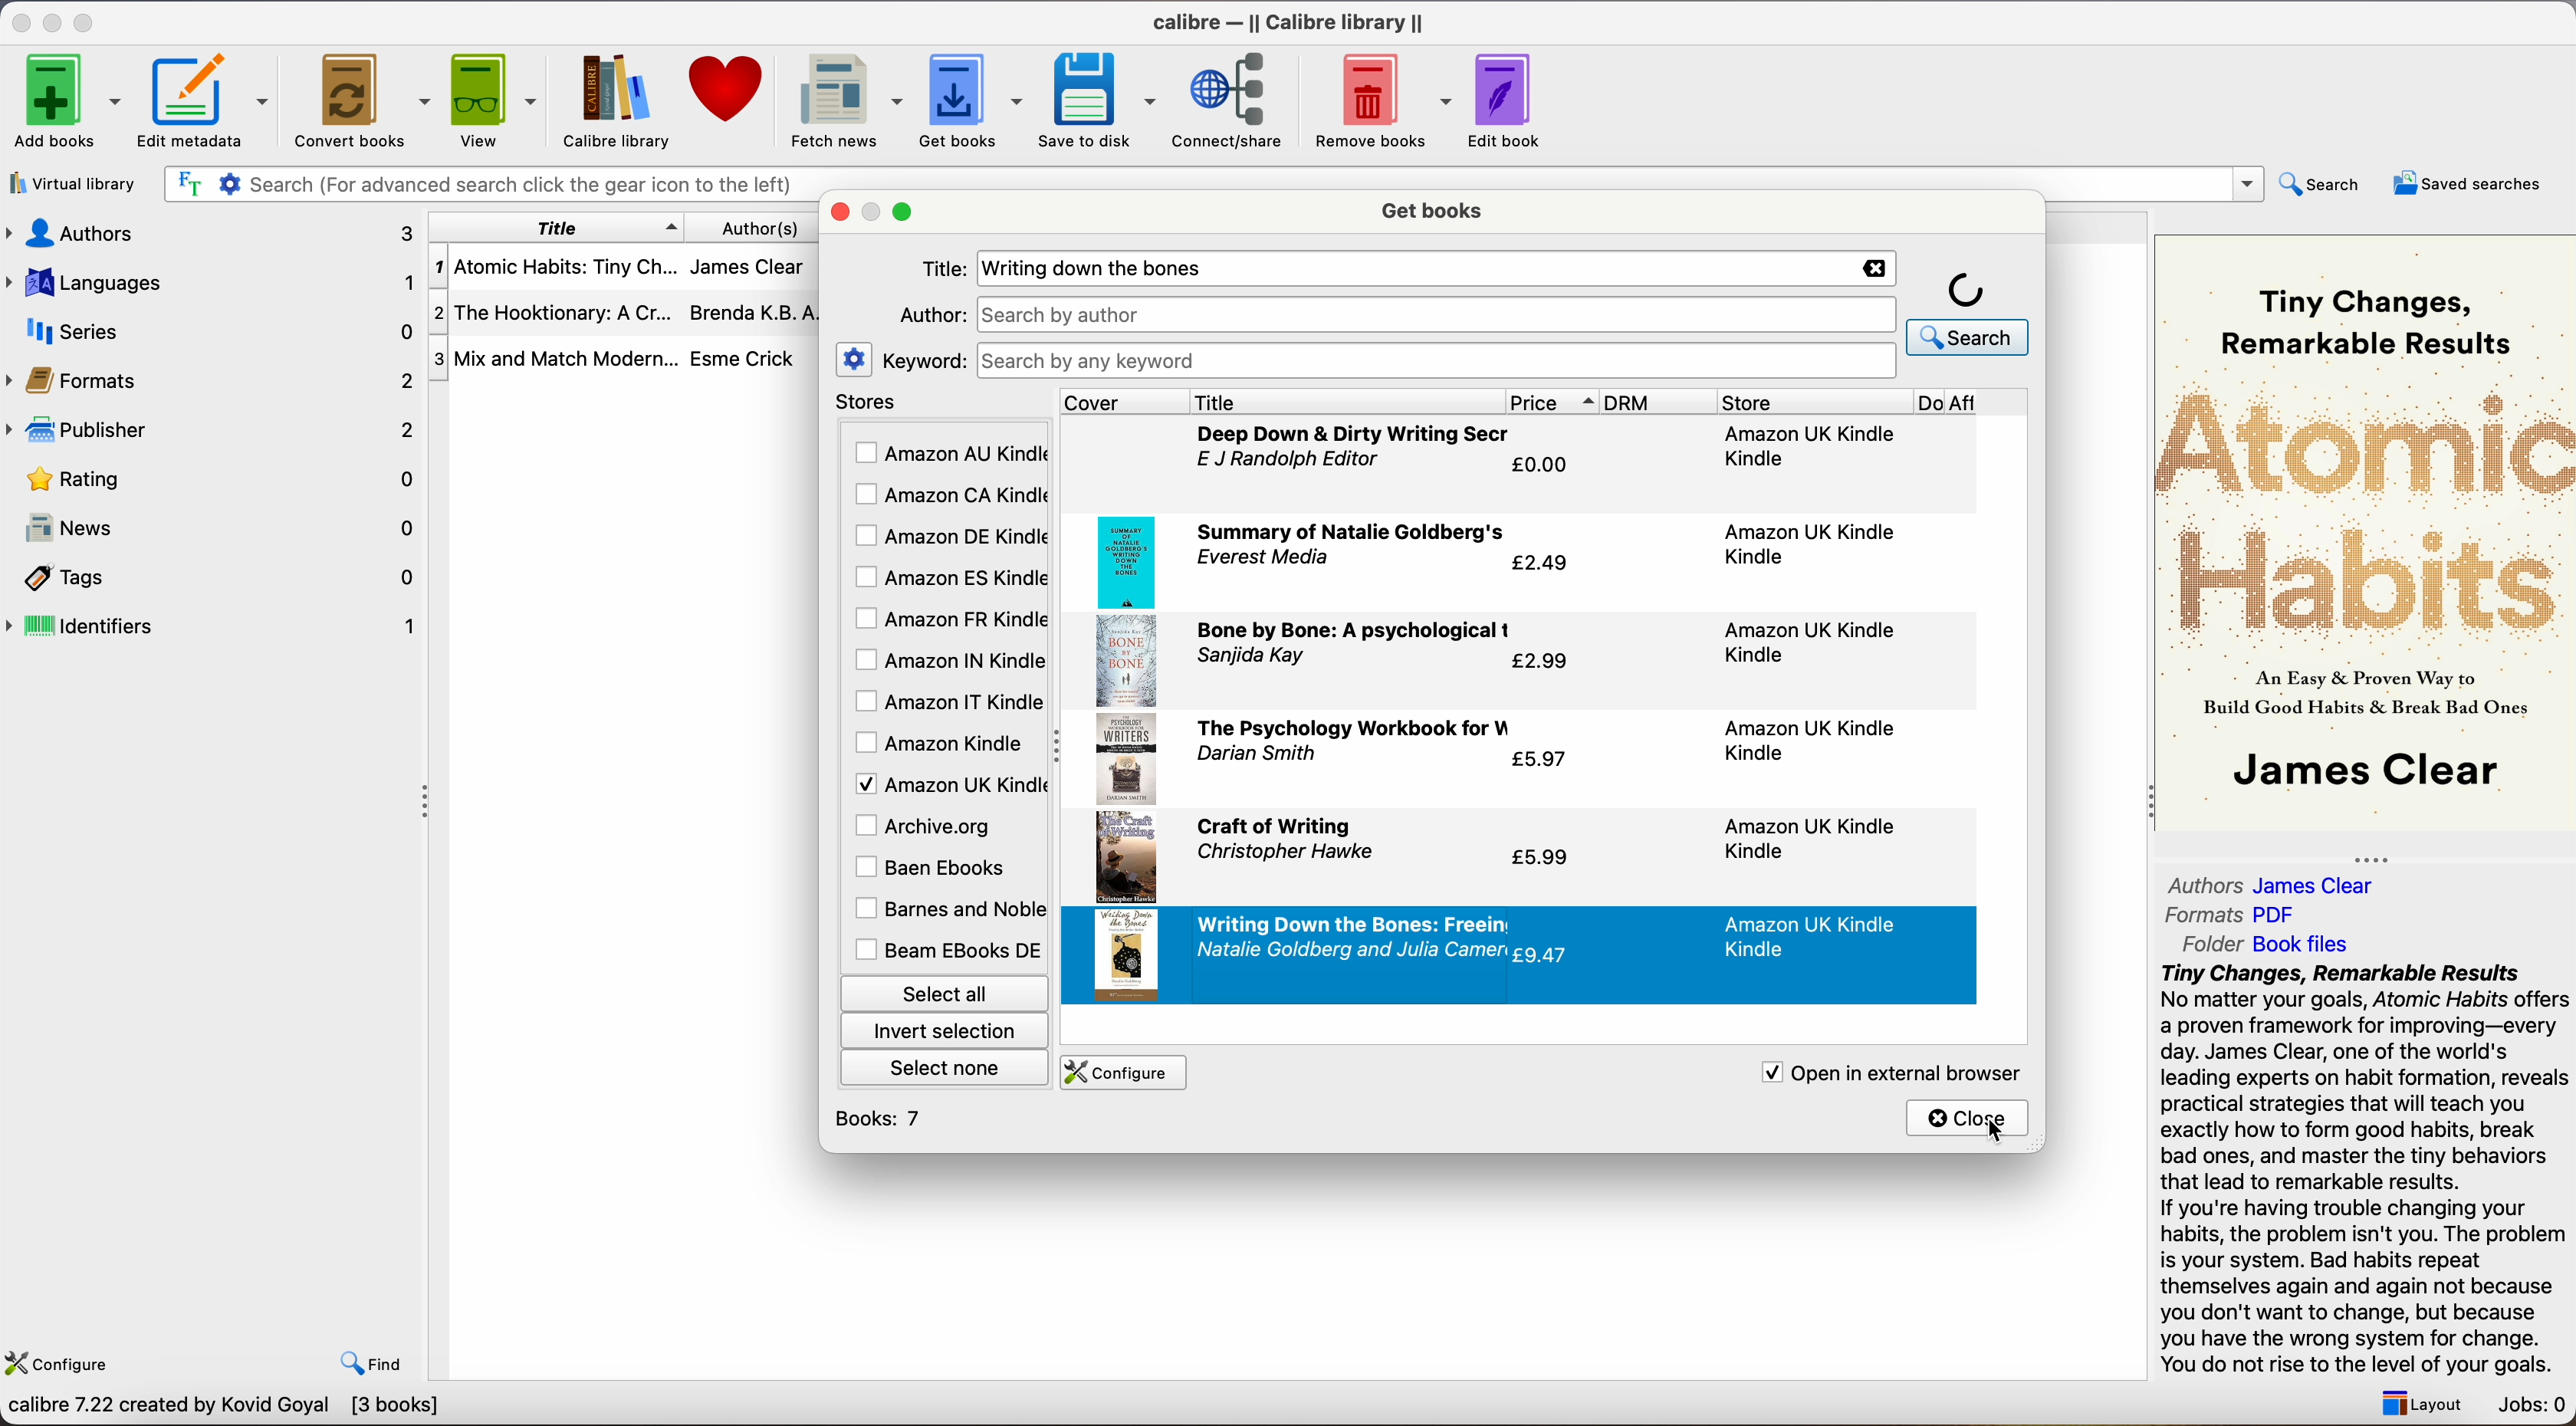 The height and width of the screenshot is (1426, 2576). Describe the element at coordinates (929, 314) in the screenshot. I see `author` at that location.